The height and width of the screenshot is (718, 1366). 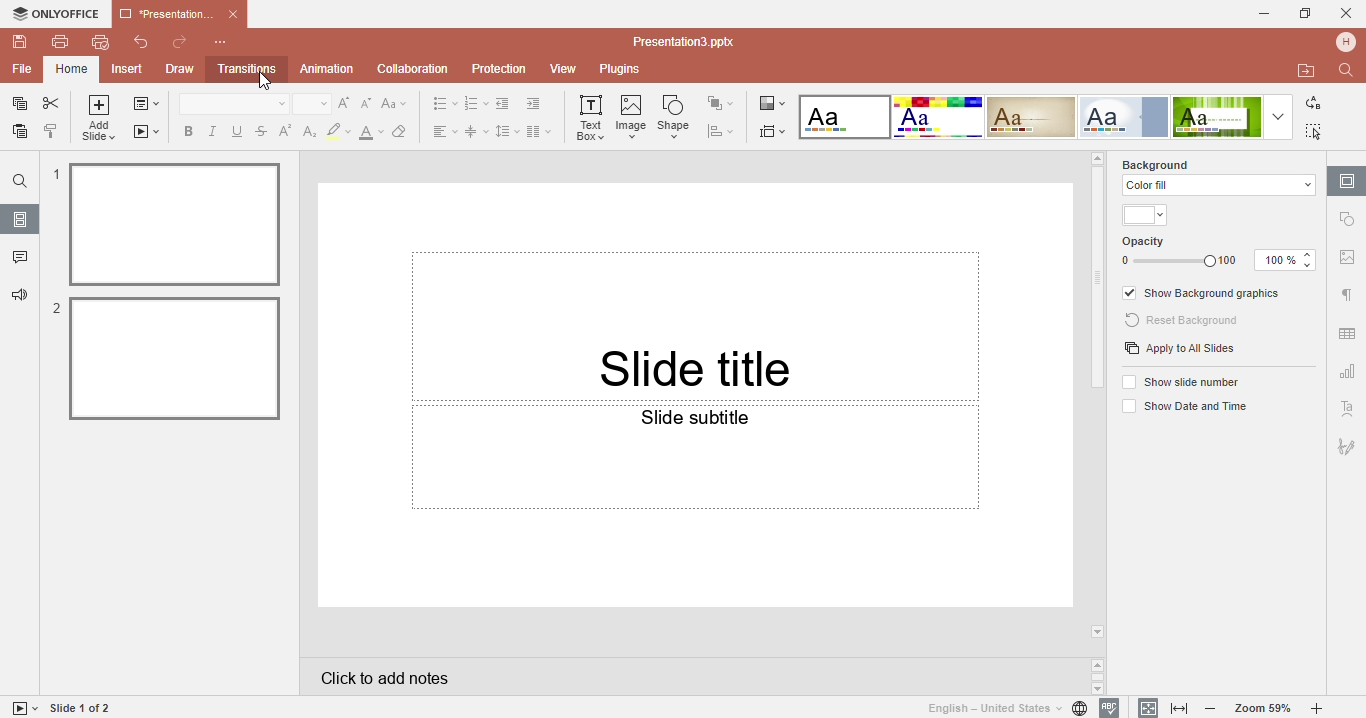 What do you see at coordinates (1144, 707) in the screenshot?
I see `Fit to slidee` at bounding box center [1144, 707].